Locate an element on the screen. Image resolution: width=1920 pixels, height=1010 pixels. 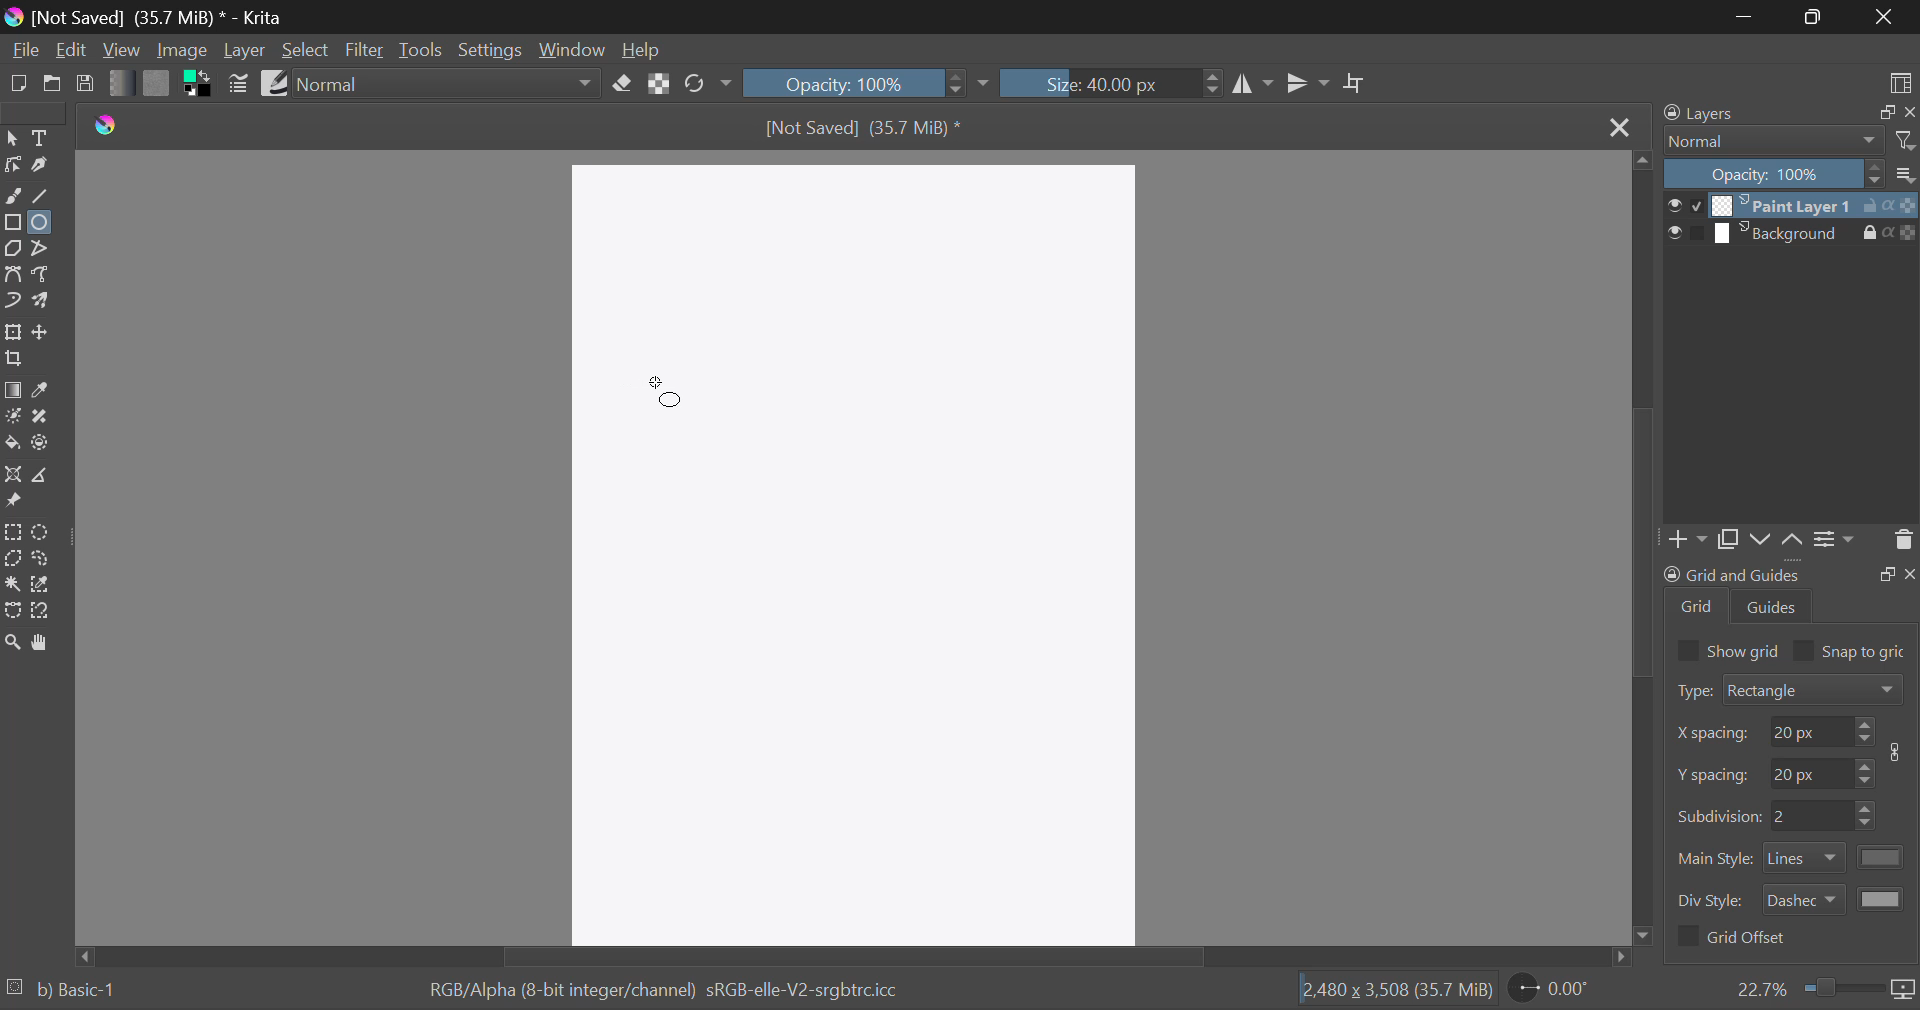
Lock Alpha is located at coordinates (660, 86).